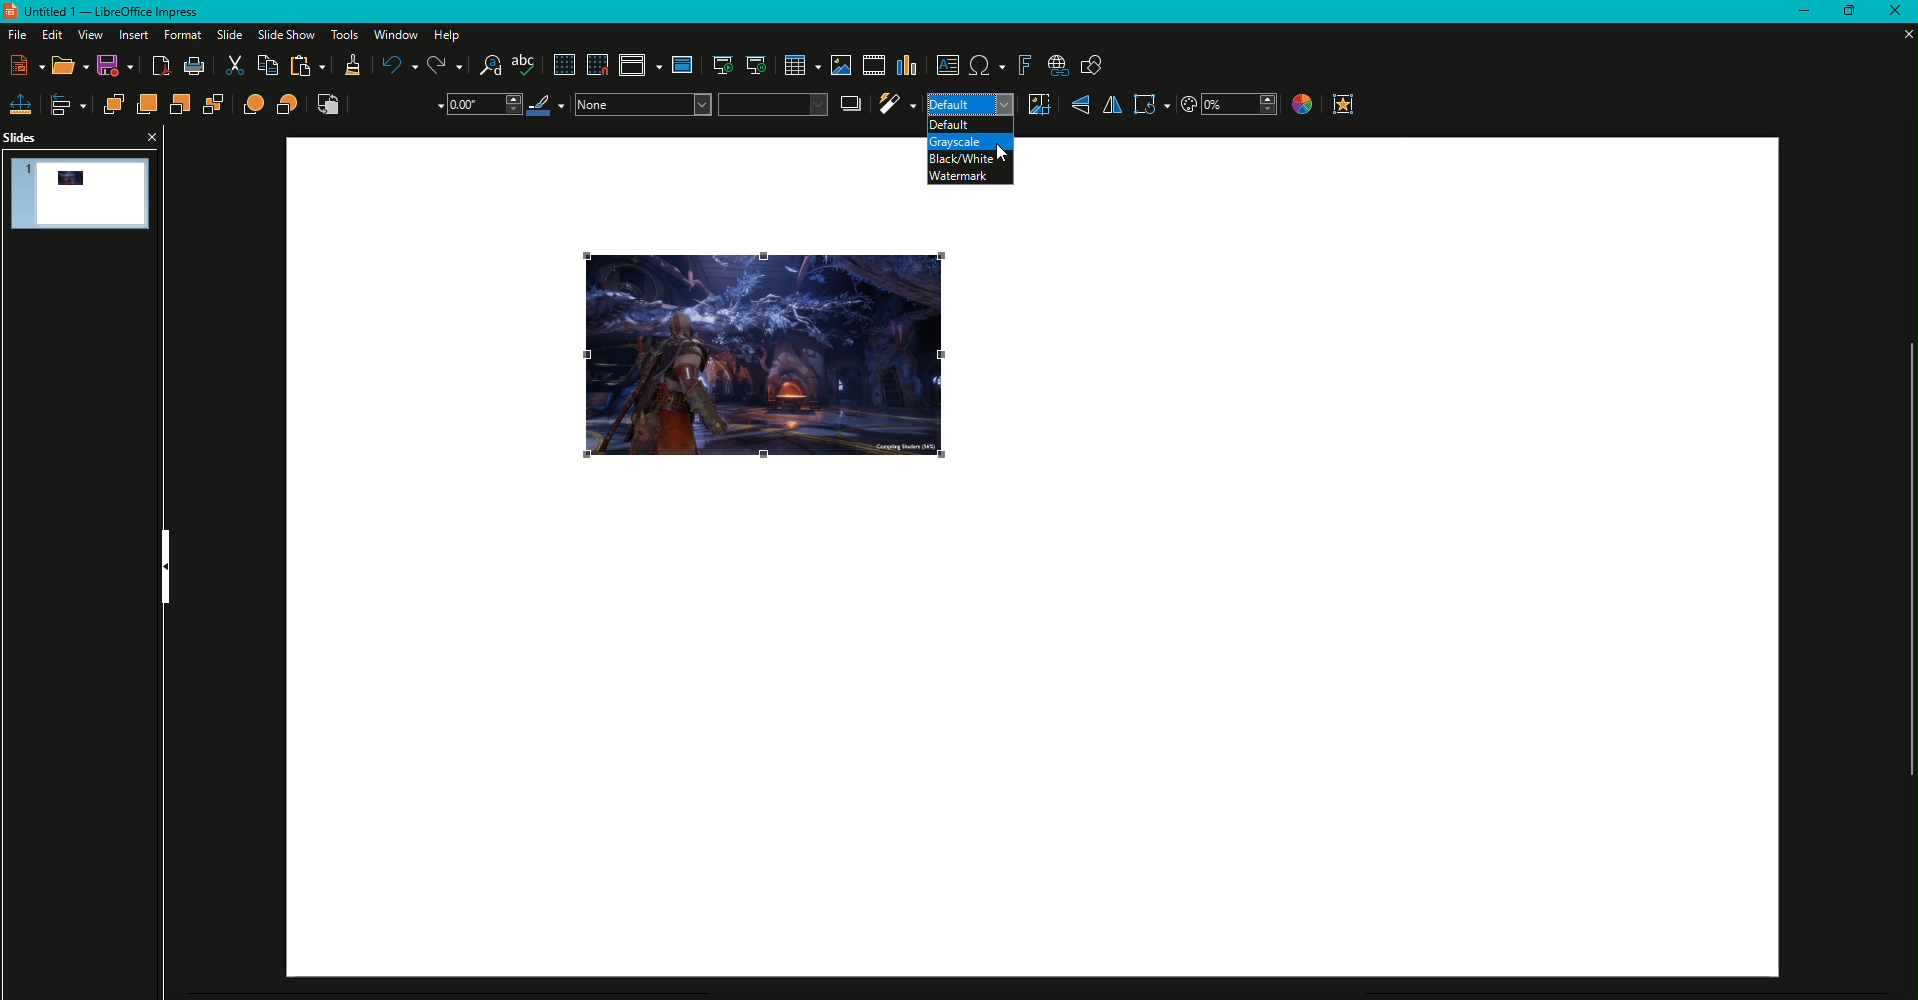 The width and height of the screenshot is (1918, 1000). I want to click on Behind Object, so click(289, 104).